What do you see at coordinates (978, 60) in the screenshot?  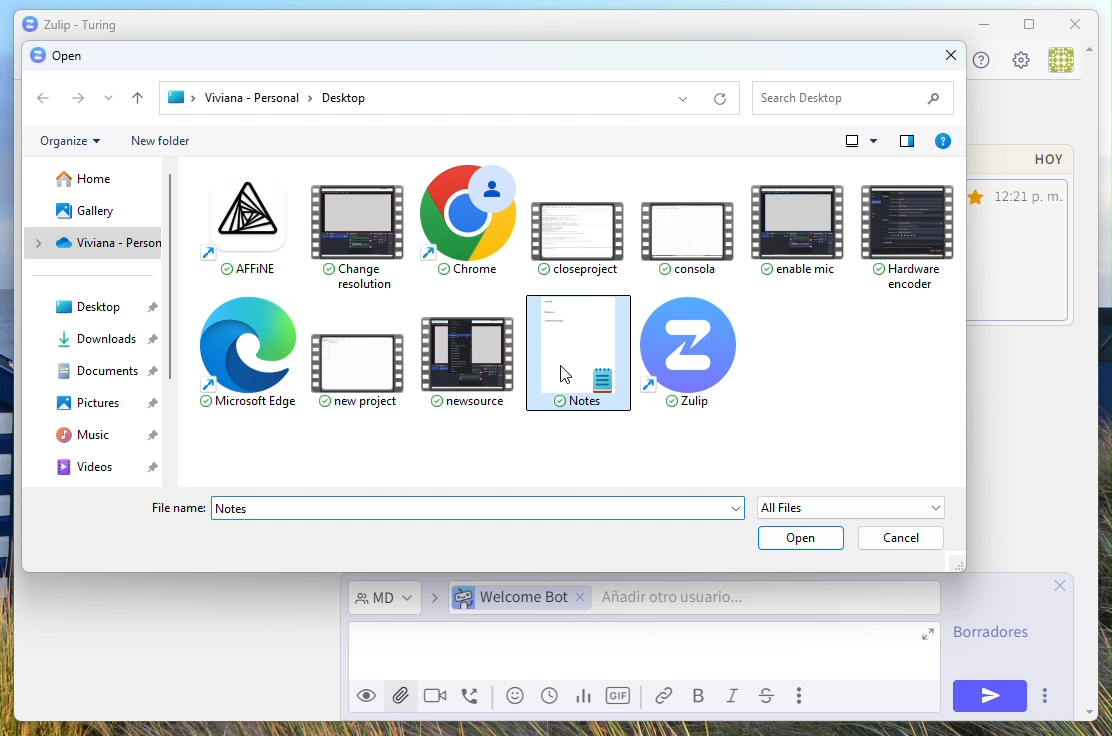 I see `Help` at bounding box center [978, 60].